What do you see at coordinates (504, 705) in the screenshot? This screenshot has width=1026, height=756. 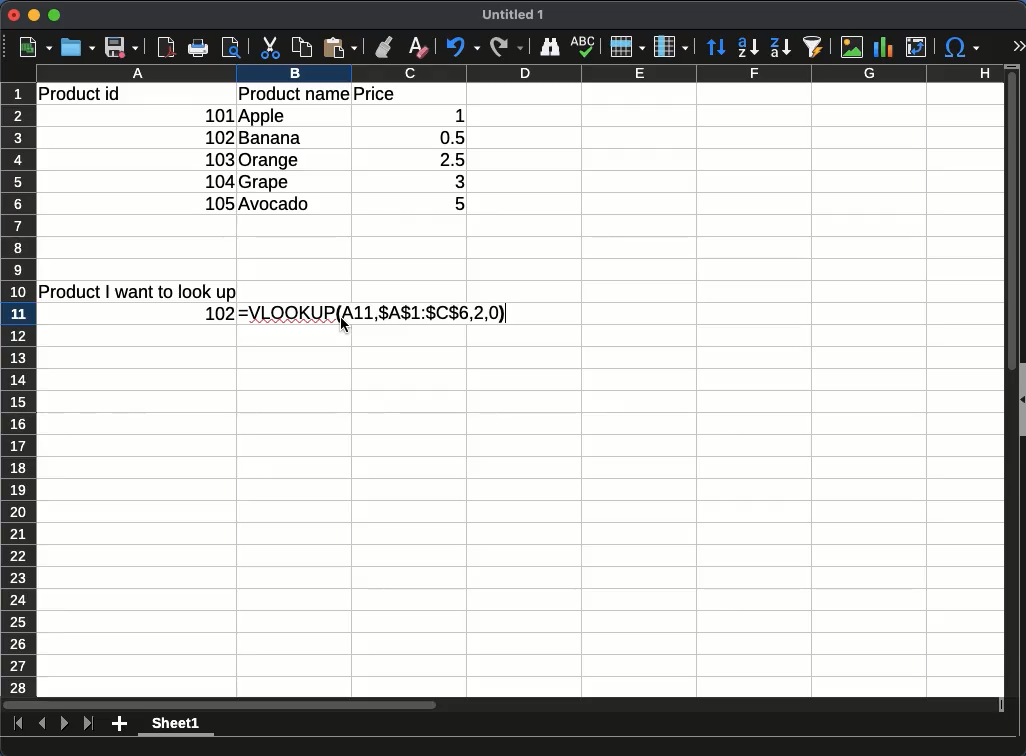 I see `Horizontal scroll` at bounding box center [504, 705].